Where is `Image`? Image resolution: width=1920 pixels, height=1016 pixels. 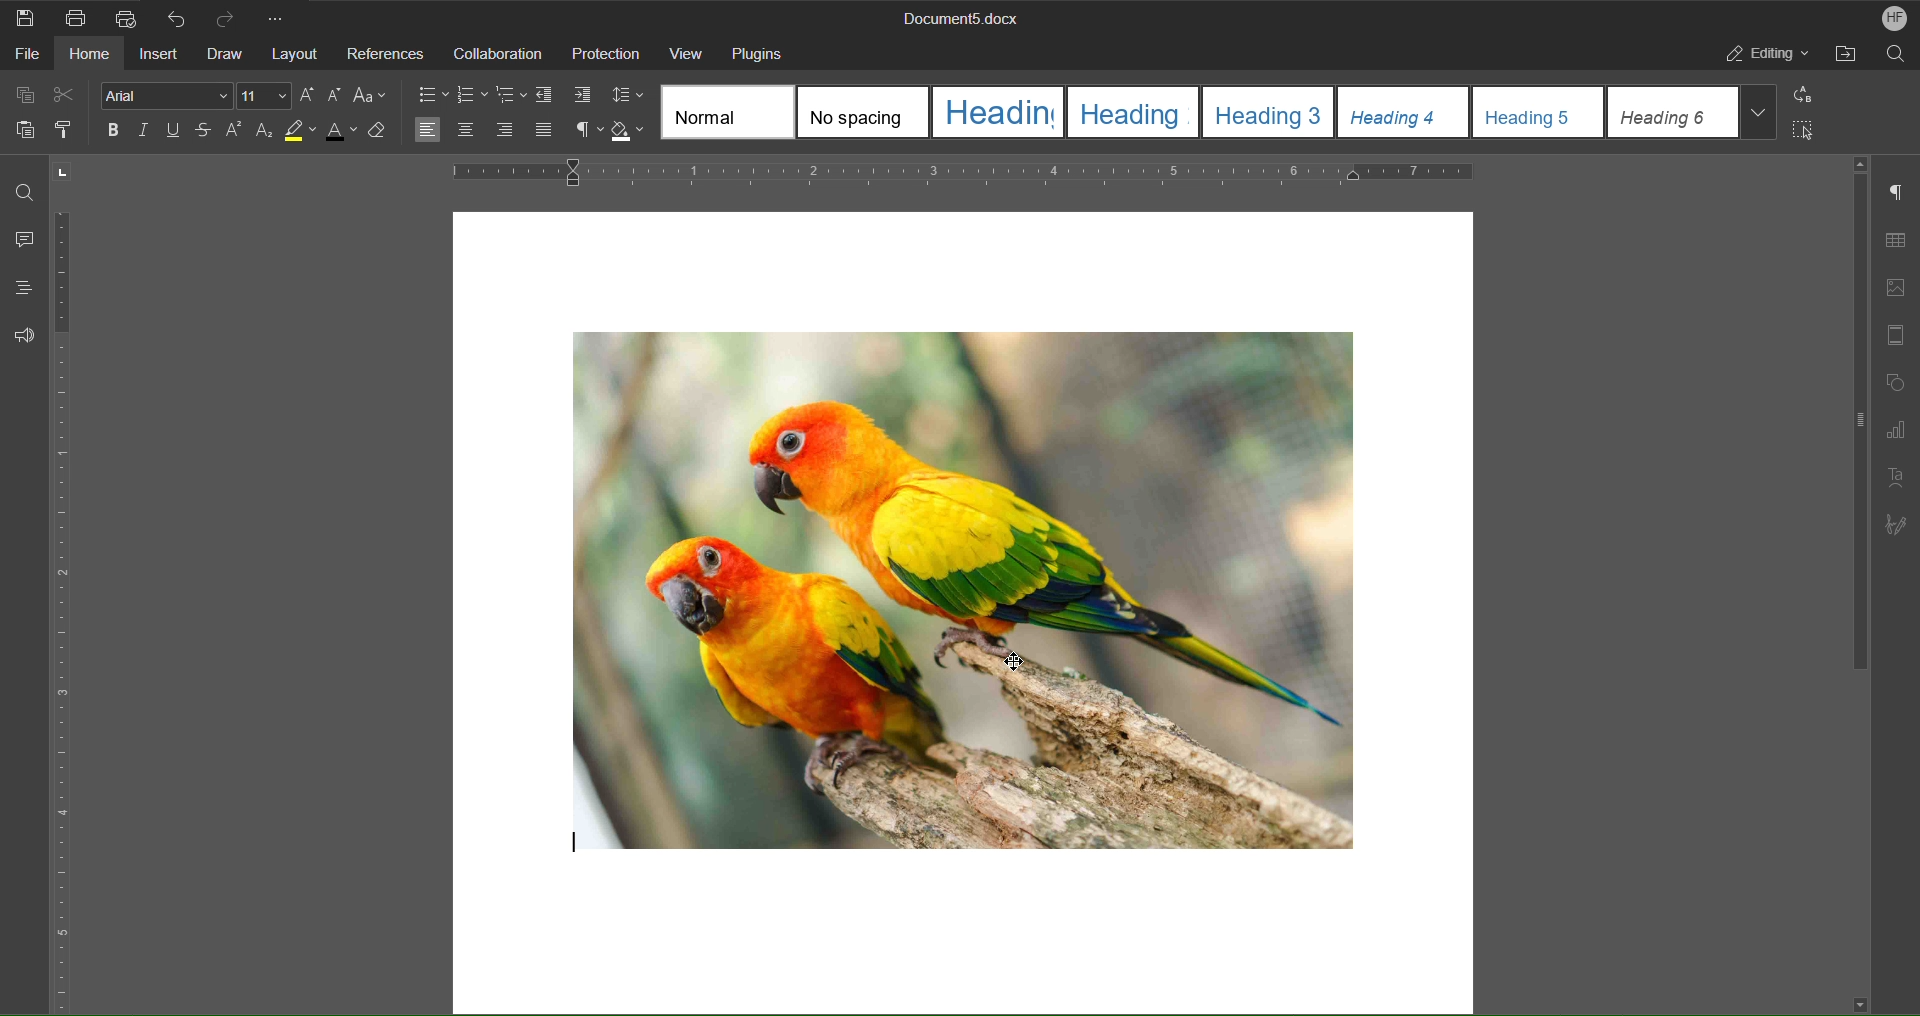 Image is located at coordinates (955, 592).